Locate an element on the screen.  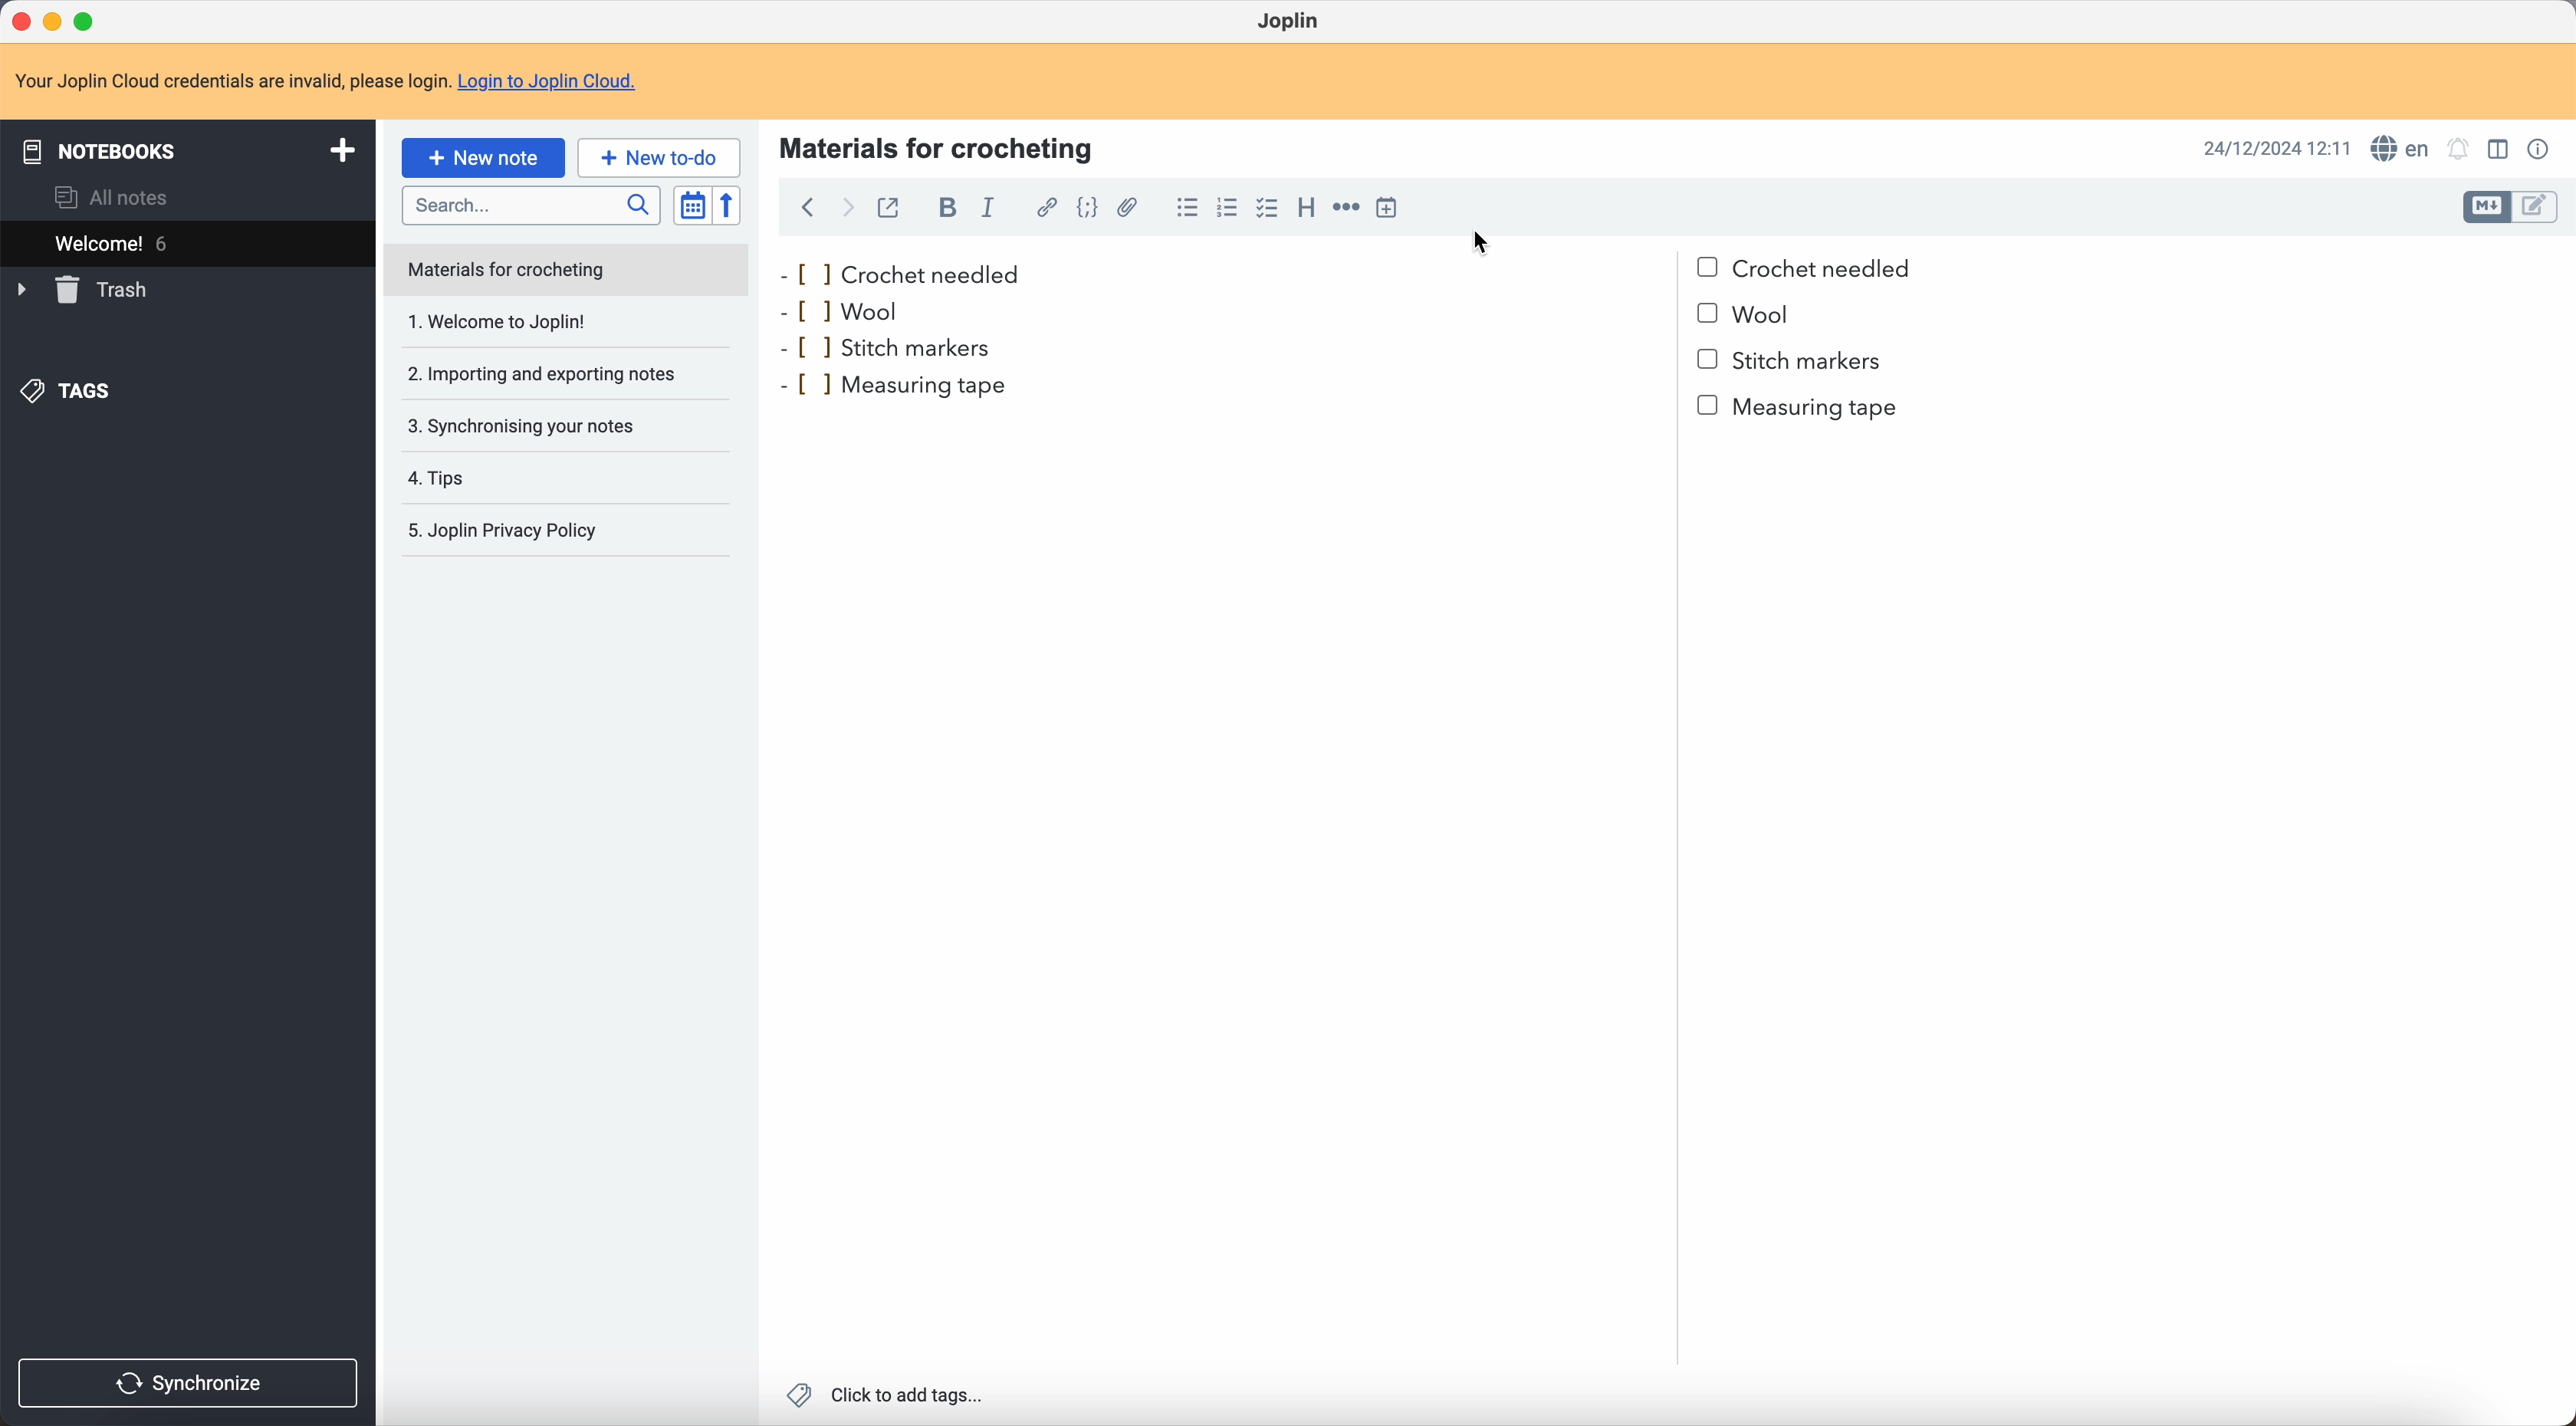
click to add tags is located at coordinates (889, 1396).